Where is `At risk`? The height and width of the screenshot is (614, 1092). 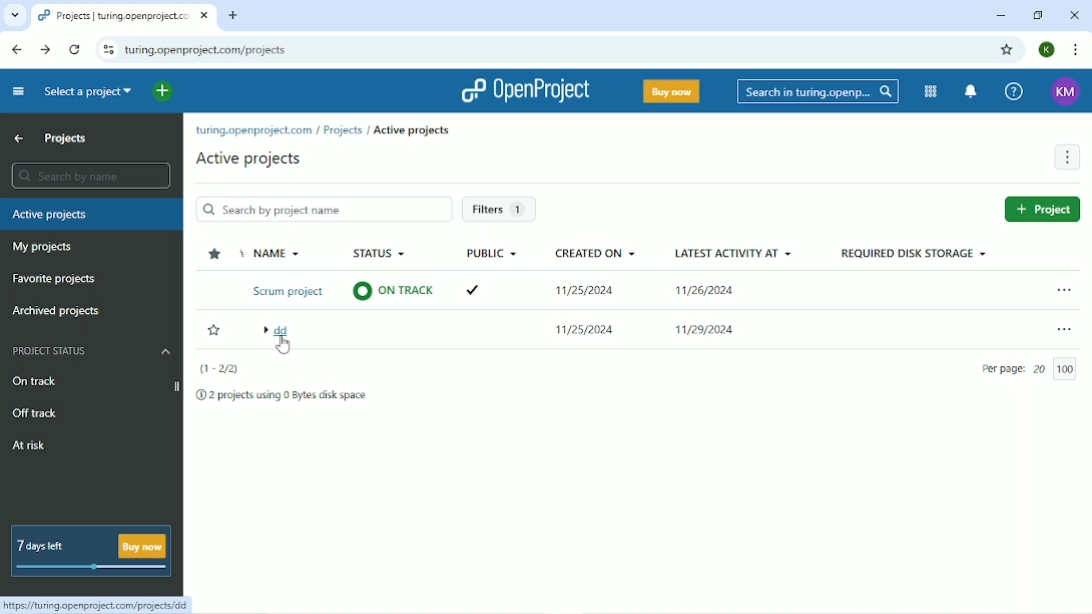 At risk is located at coordinates (33, 446).